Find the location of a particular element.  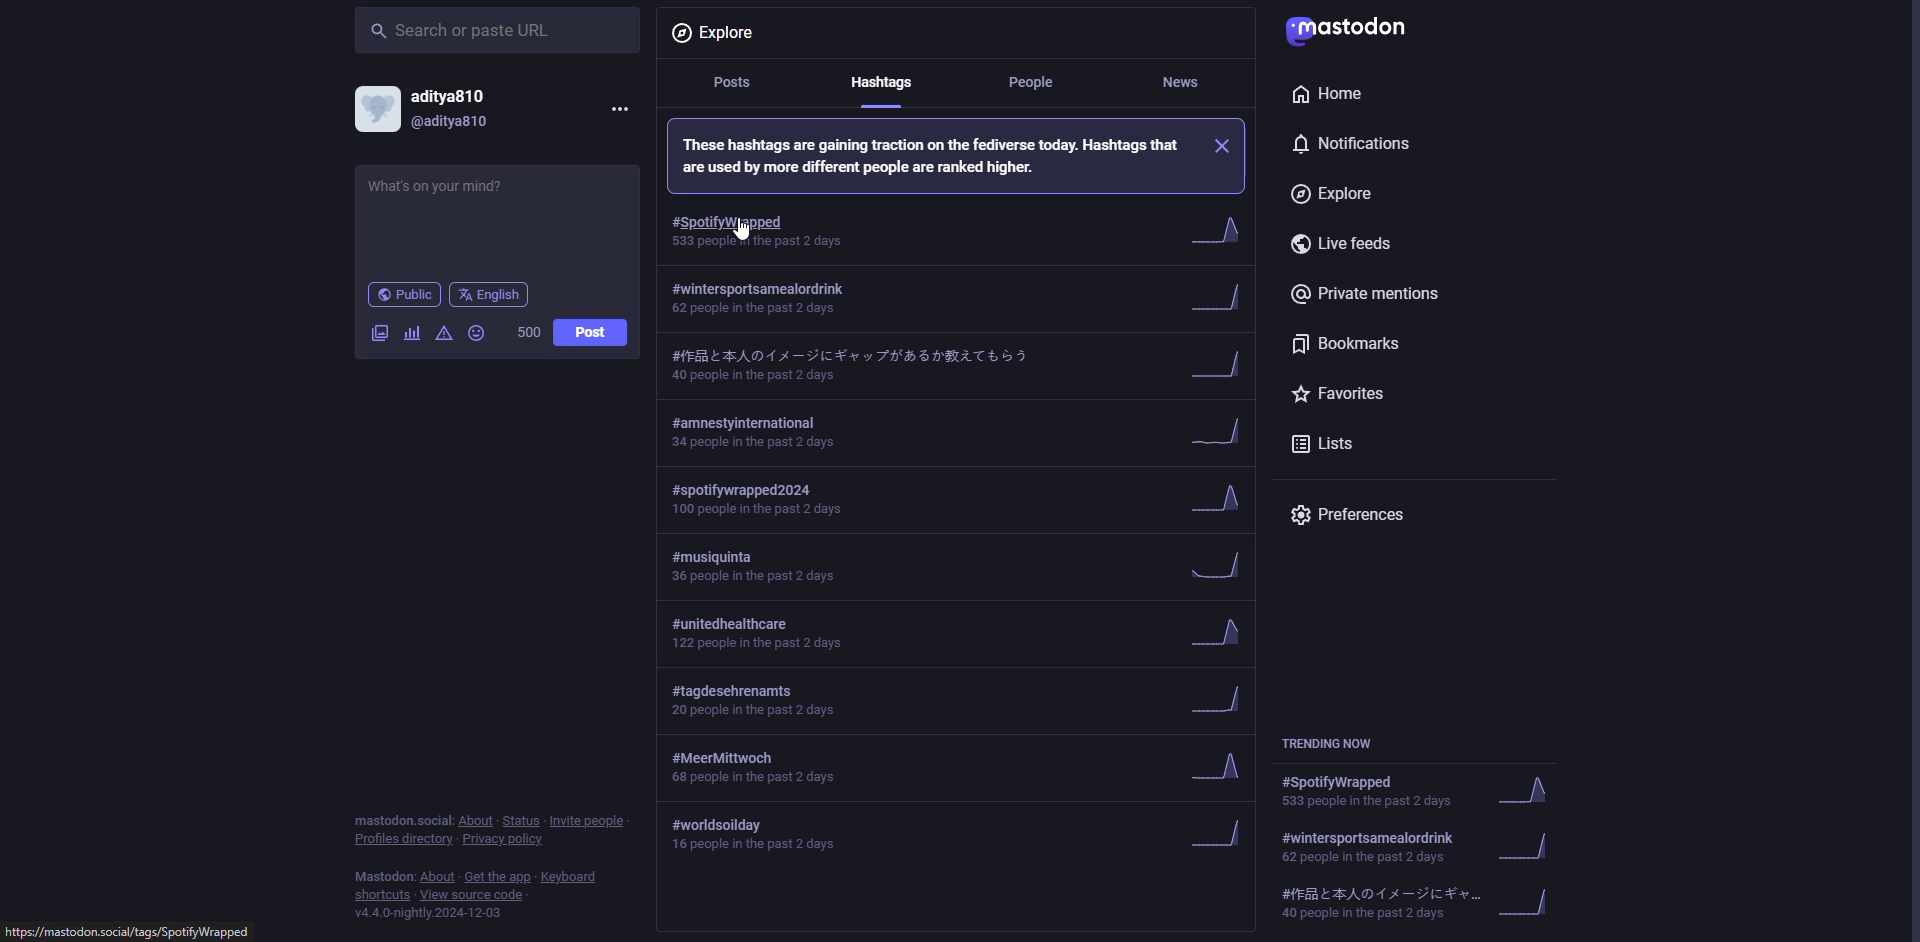

trend is located at coordinates (1219, 839).